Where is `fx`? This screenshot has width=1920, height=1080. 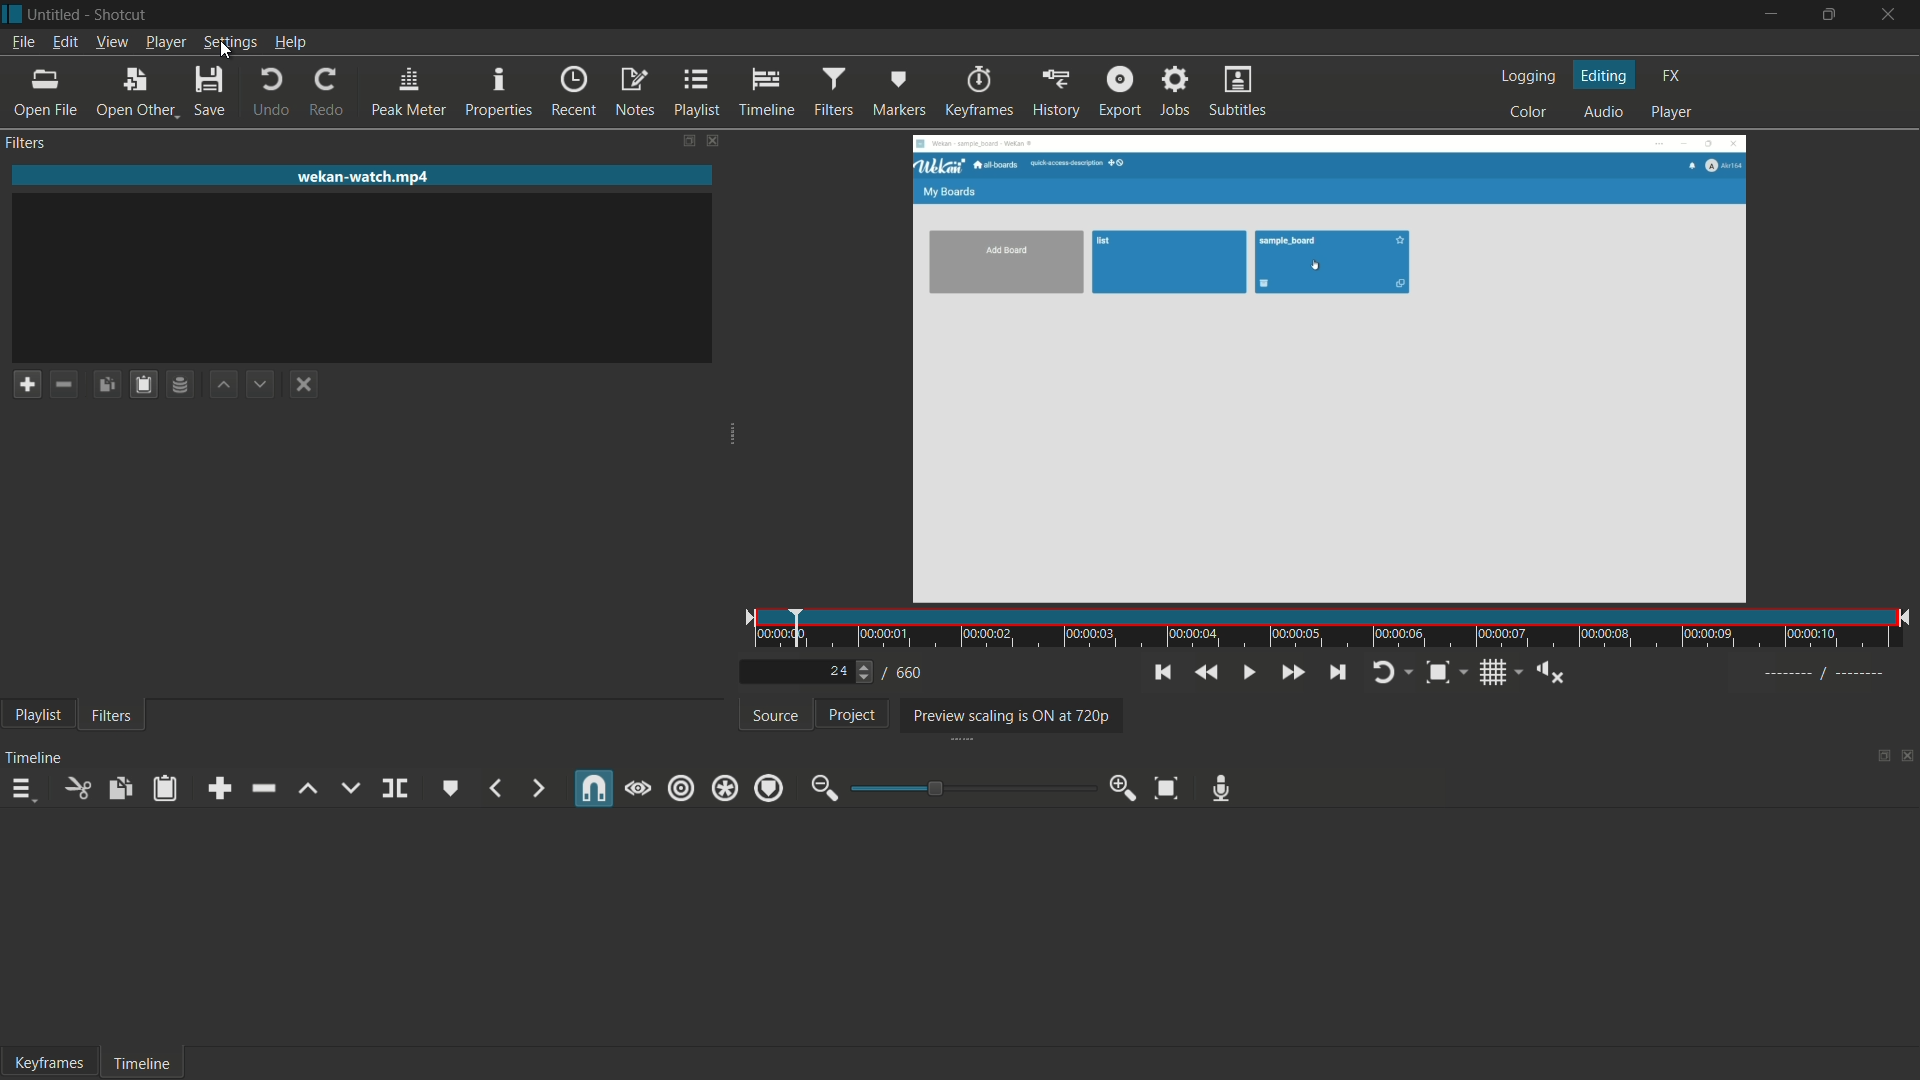 fx is located at coordinates (1671, 73).